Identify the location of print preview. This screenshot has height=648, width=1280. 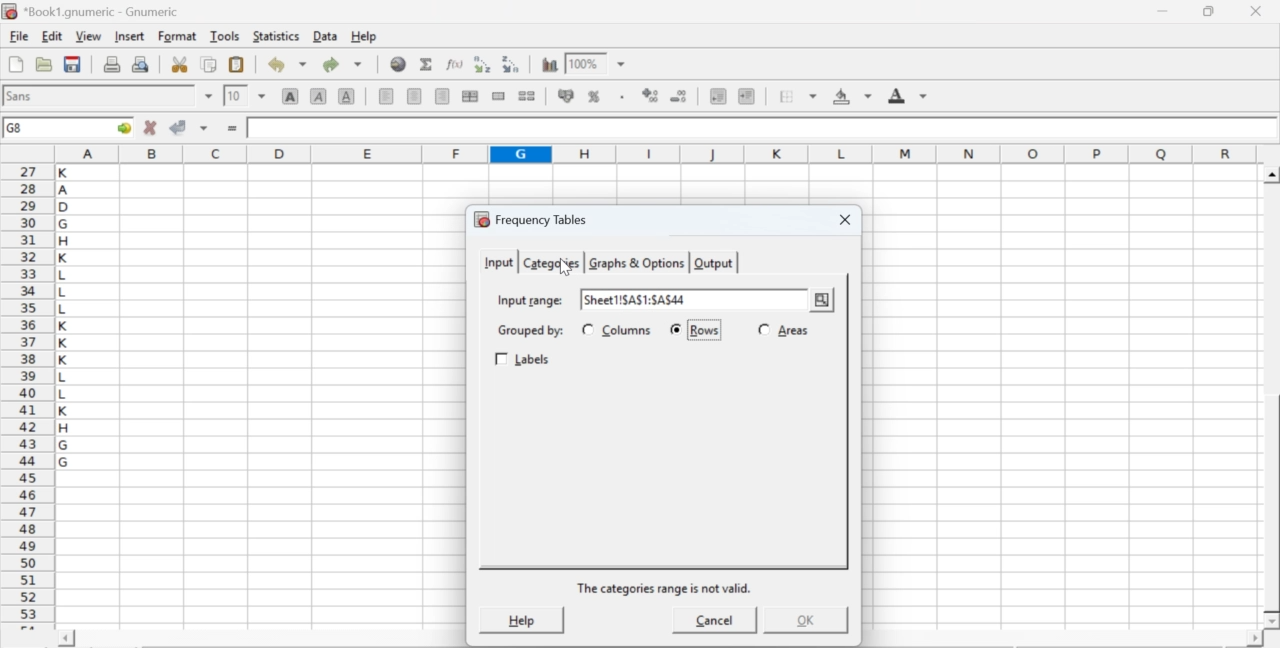
(141, 63).